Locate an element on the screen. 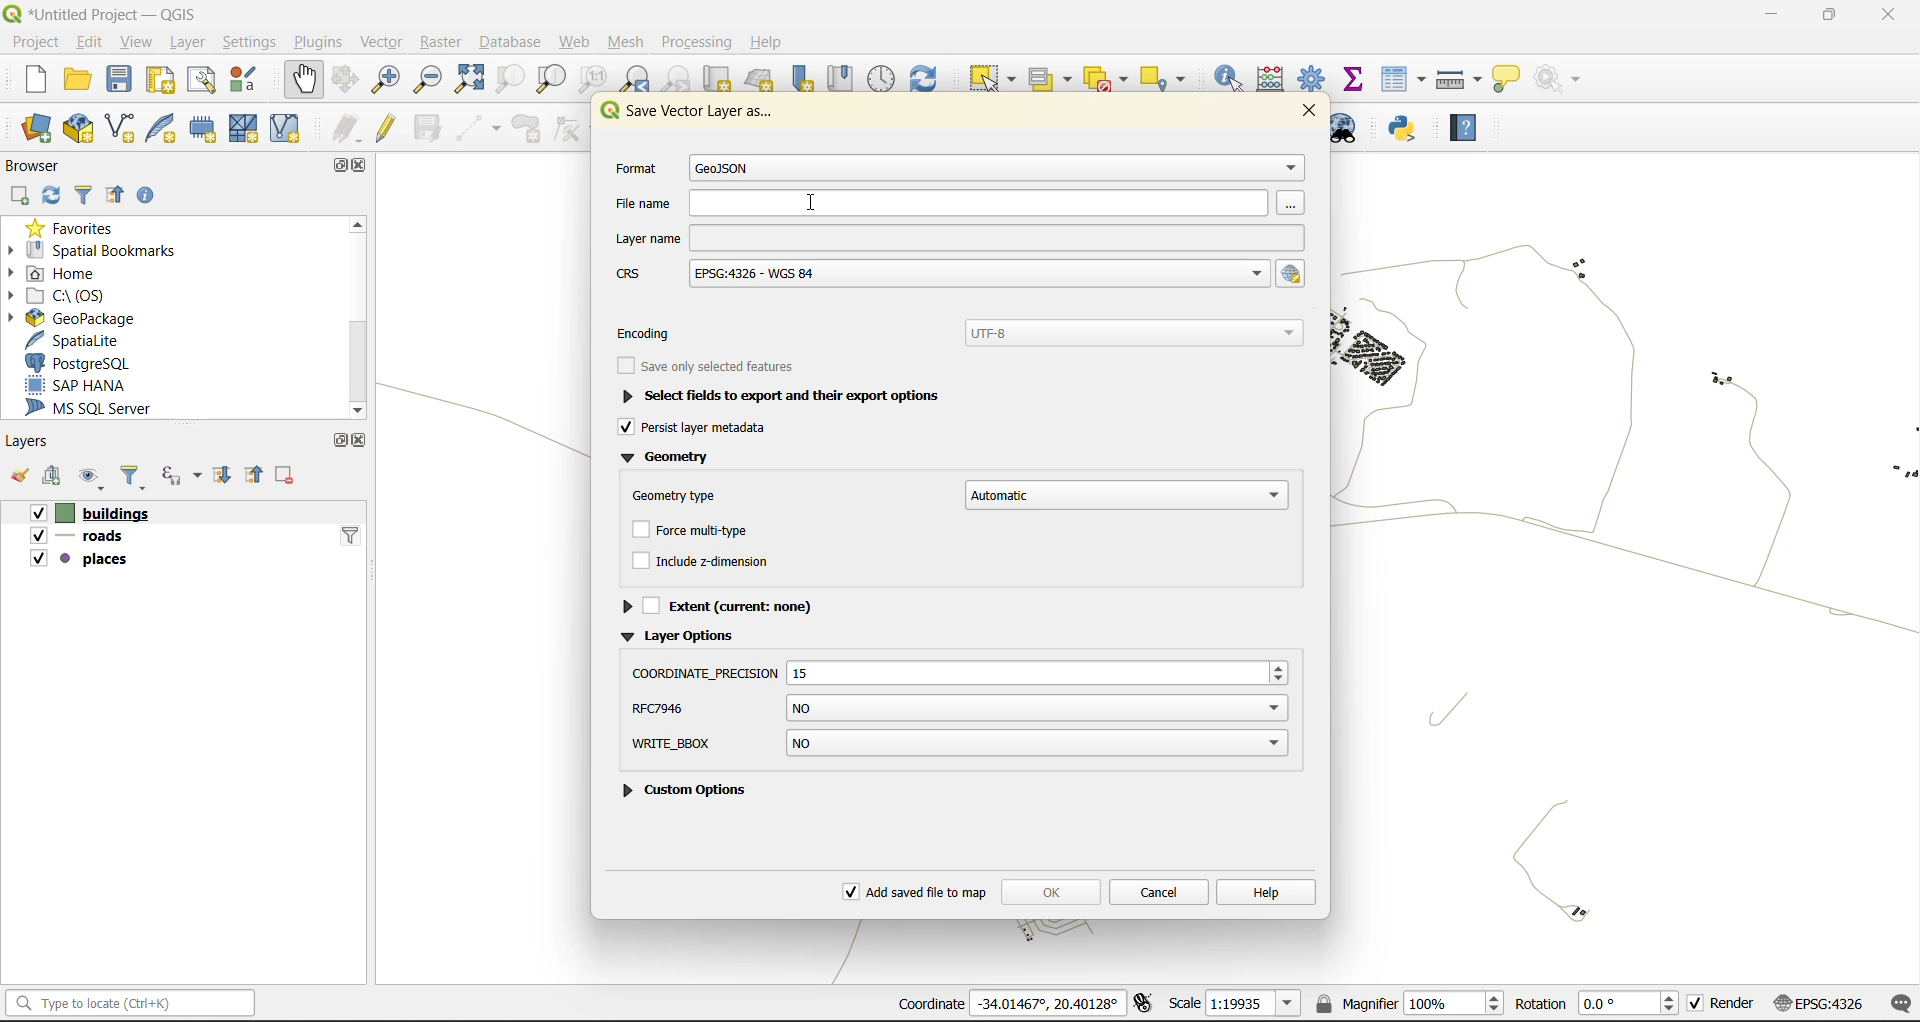 This screenshot has height=1022, width=1920. show layout is located at coordinates (203, 80).